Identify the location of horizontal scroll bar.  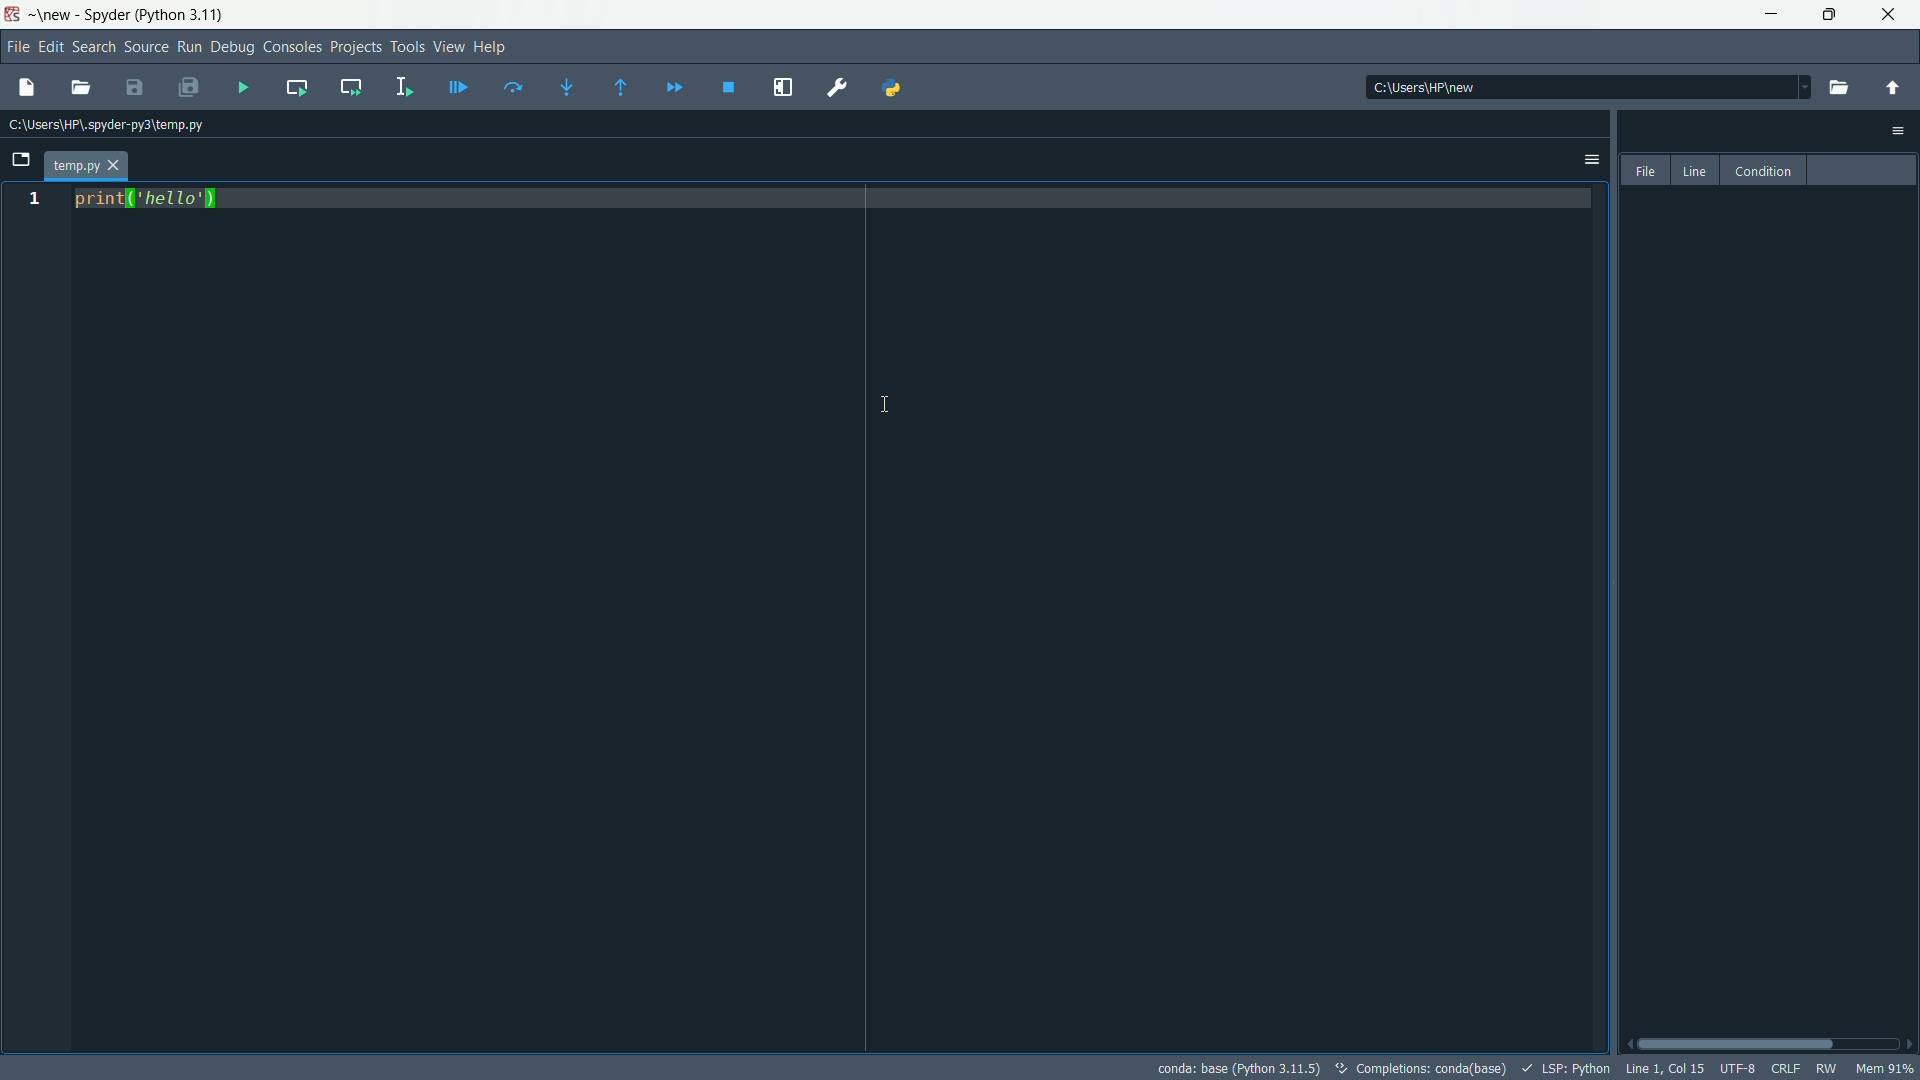
(1769, 1042).